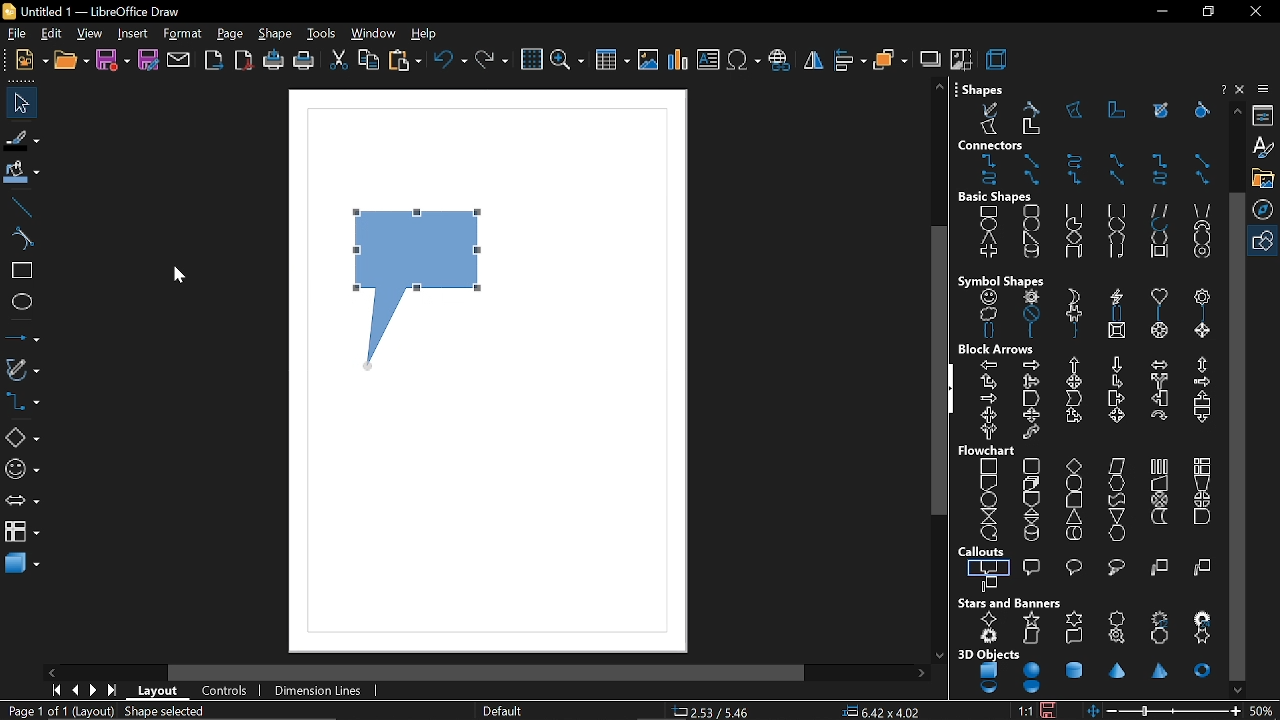 The width and height of the screenshot is (1280, 720). Describe the element at coordinates (179, 62) in the screenshot. I see `attach` at that location.